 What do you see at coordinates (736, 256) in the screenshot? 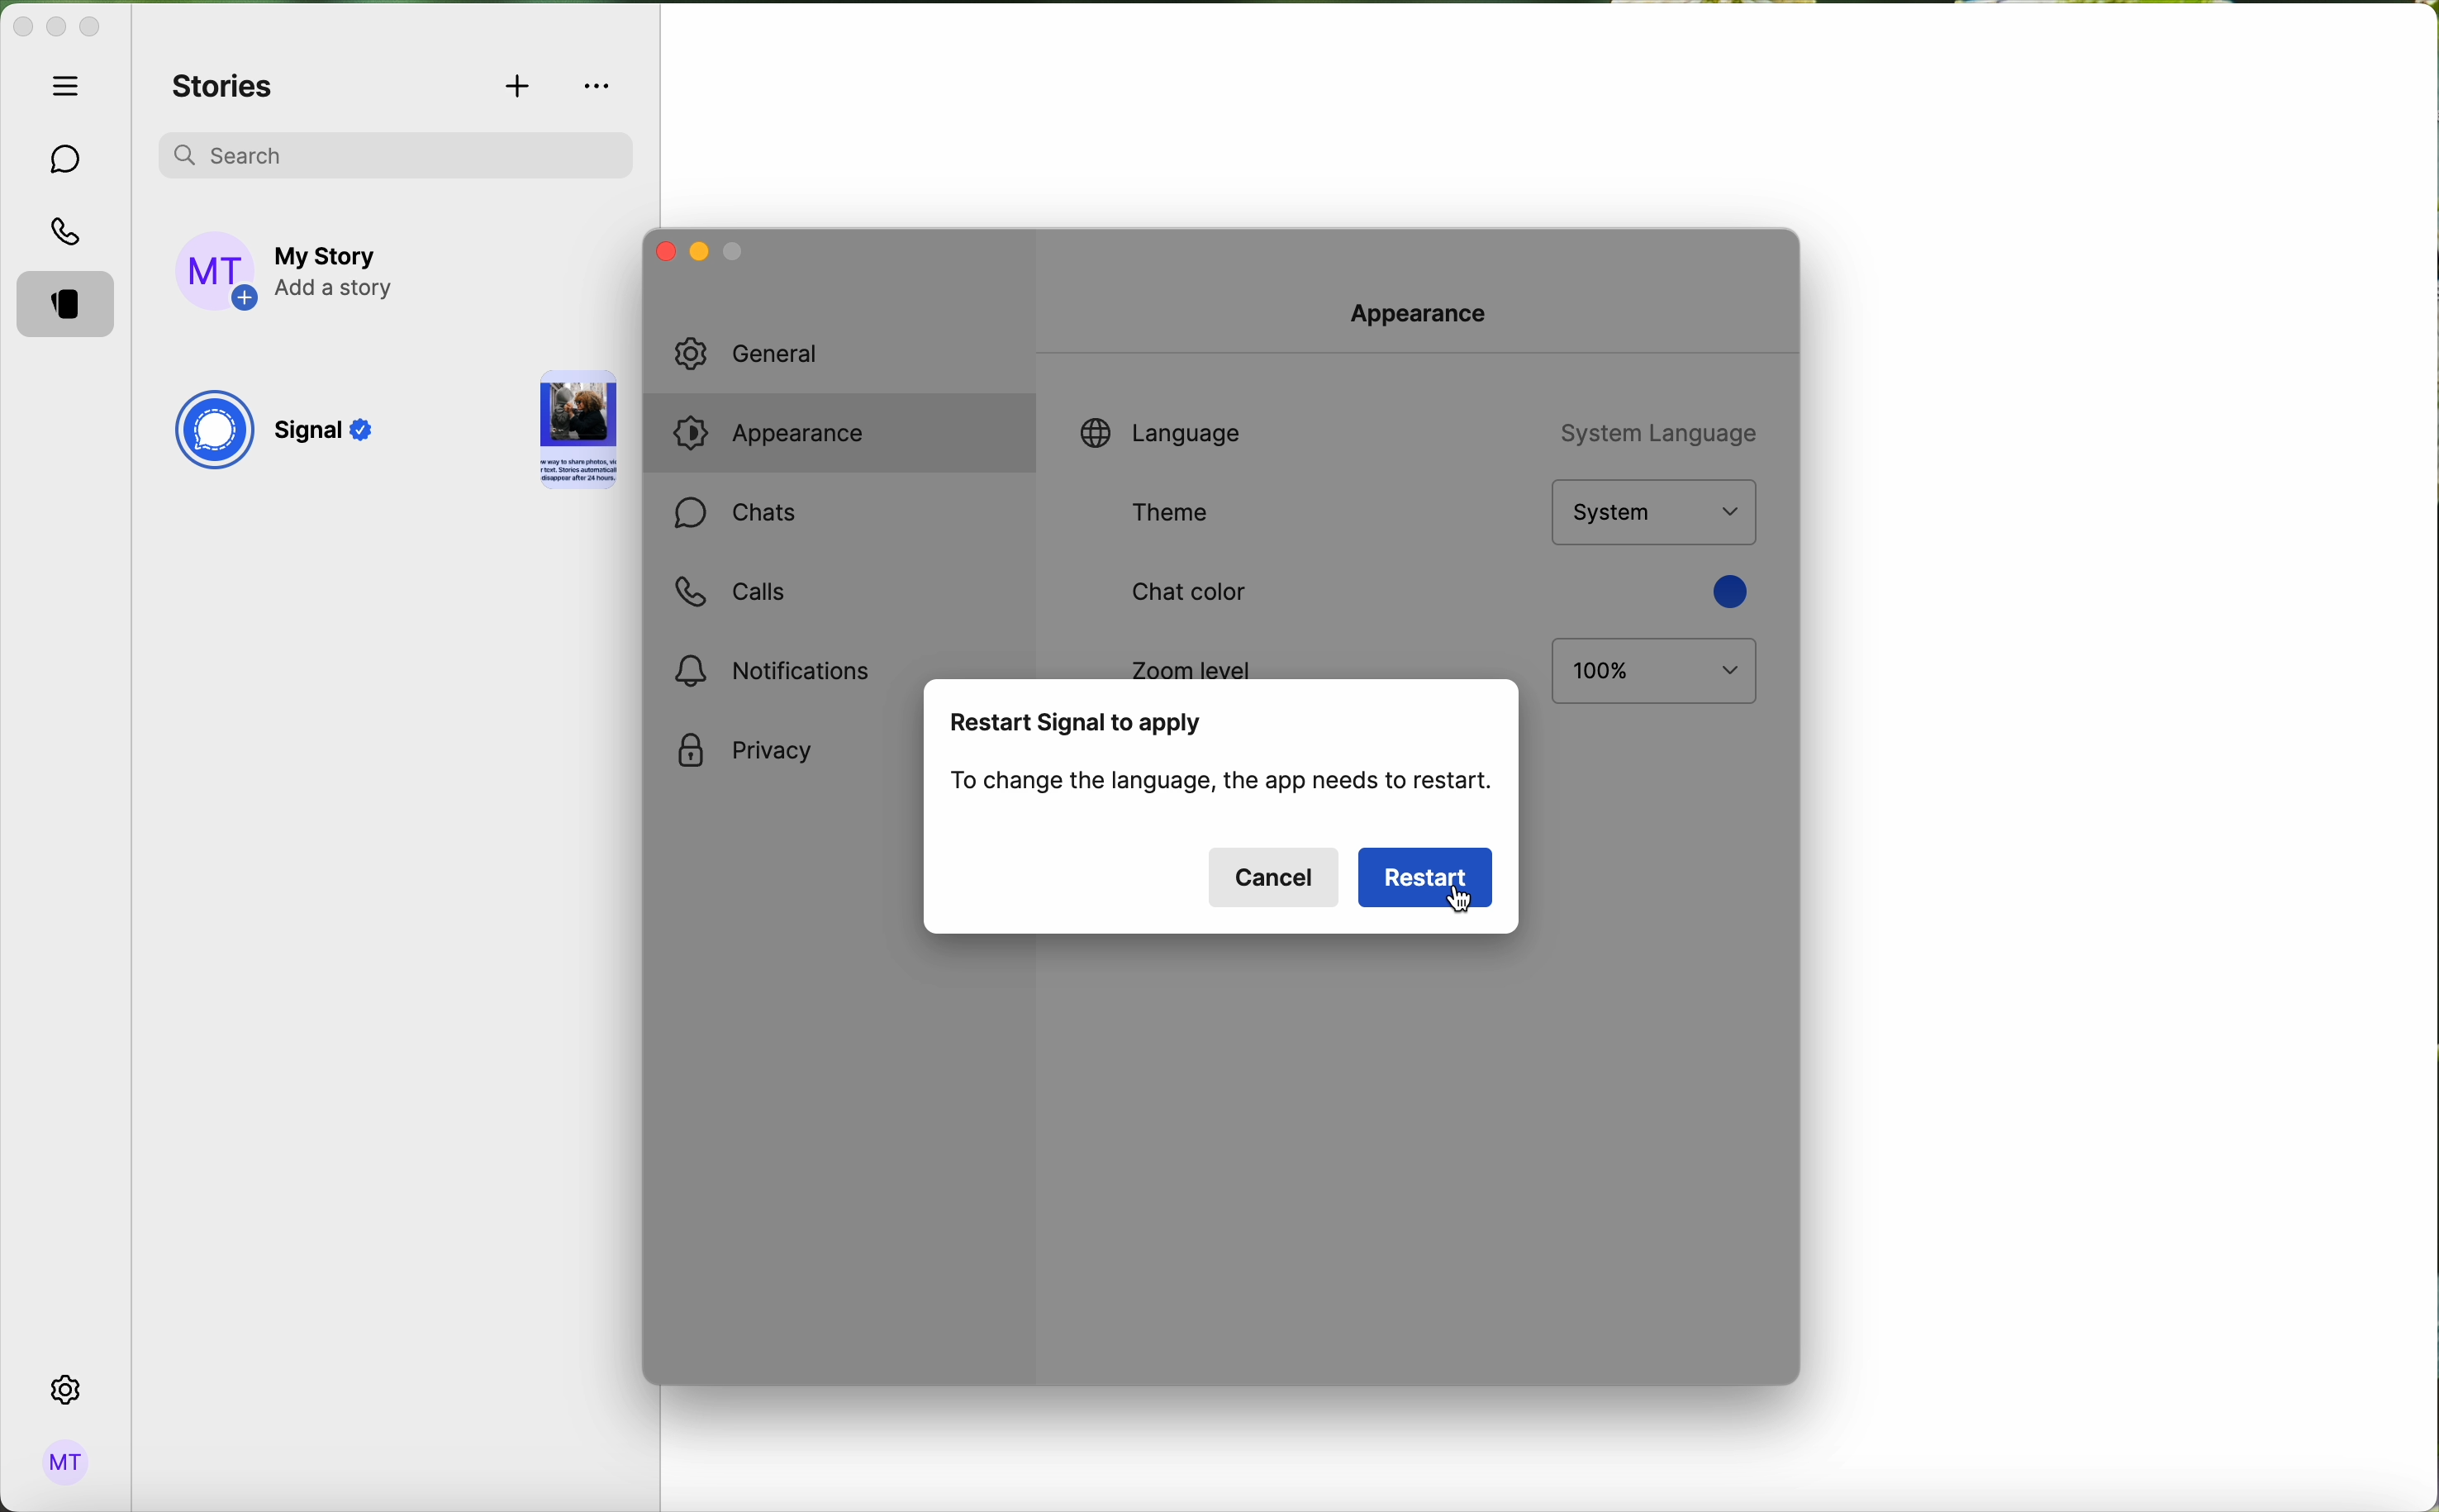
I see `minimise` at bounding box center [736, 256].